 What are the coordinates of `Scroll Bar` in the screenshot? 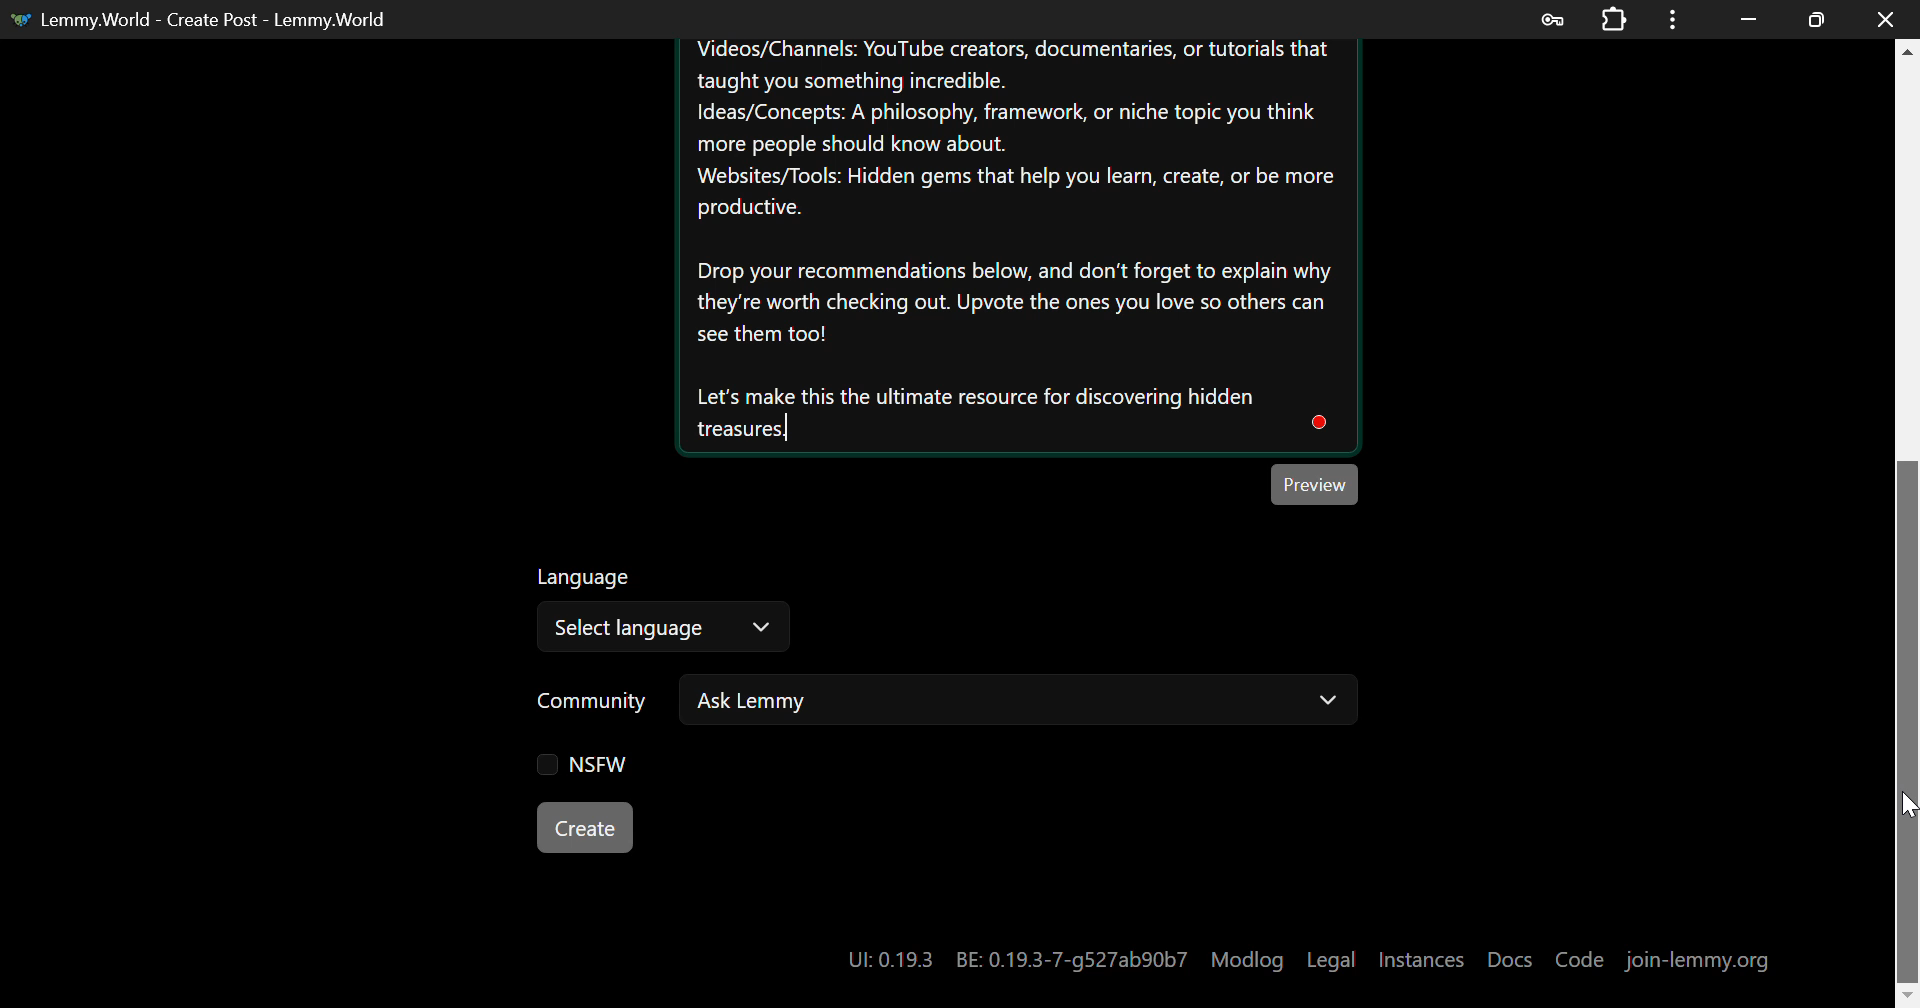 It's located at (1908, 513).